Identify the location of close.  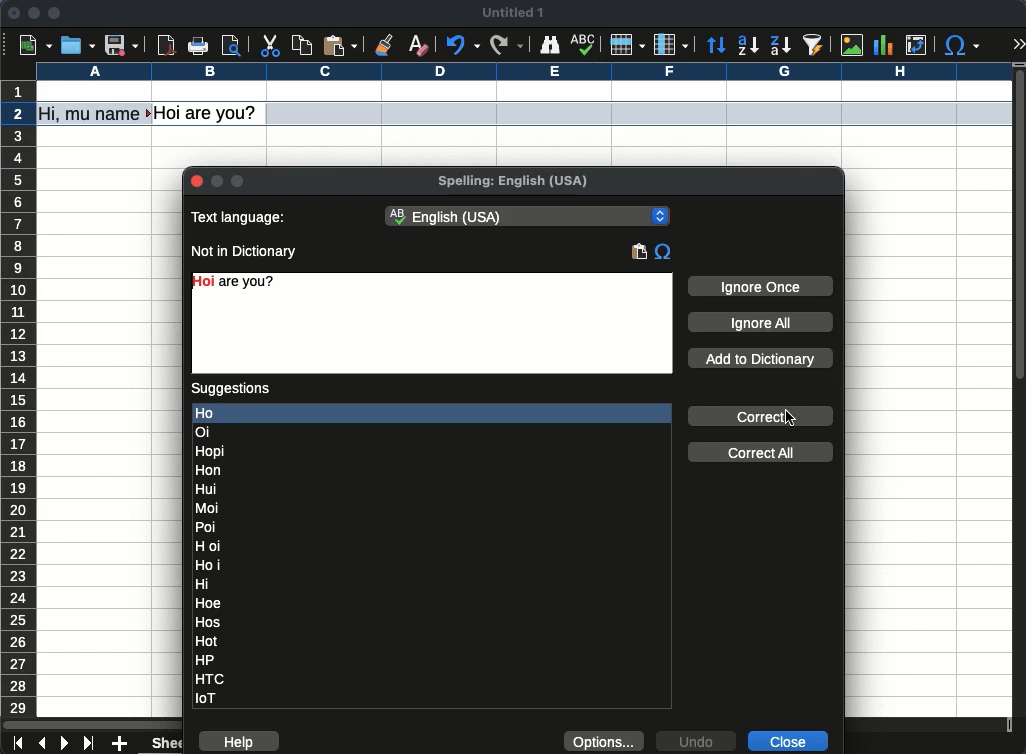
(198, 183).